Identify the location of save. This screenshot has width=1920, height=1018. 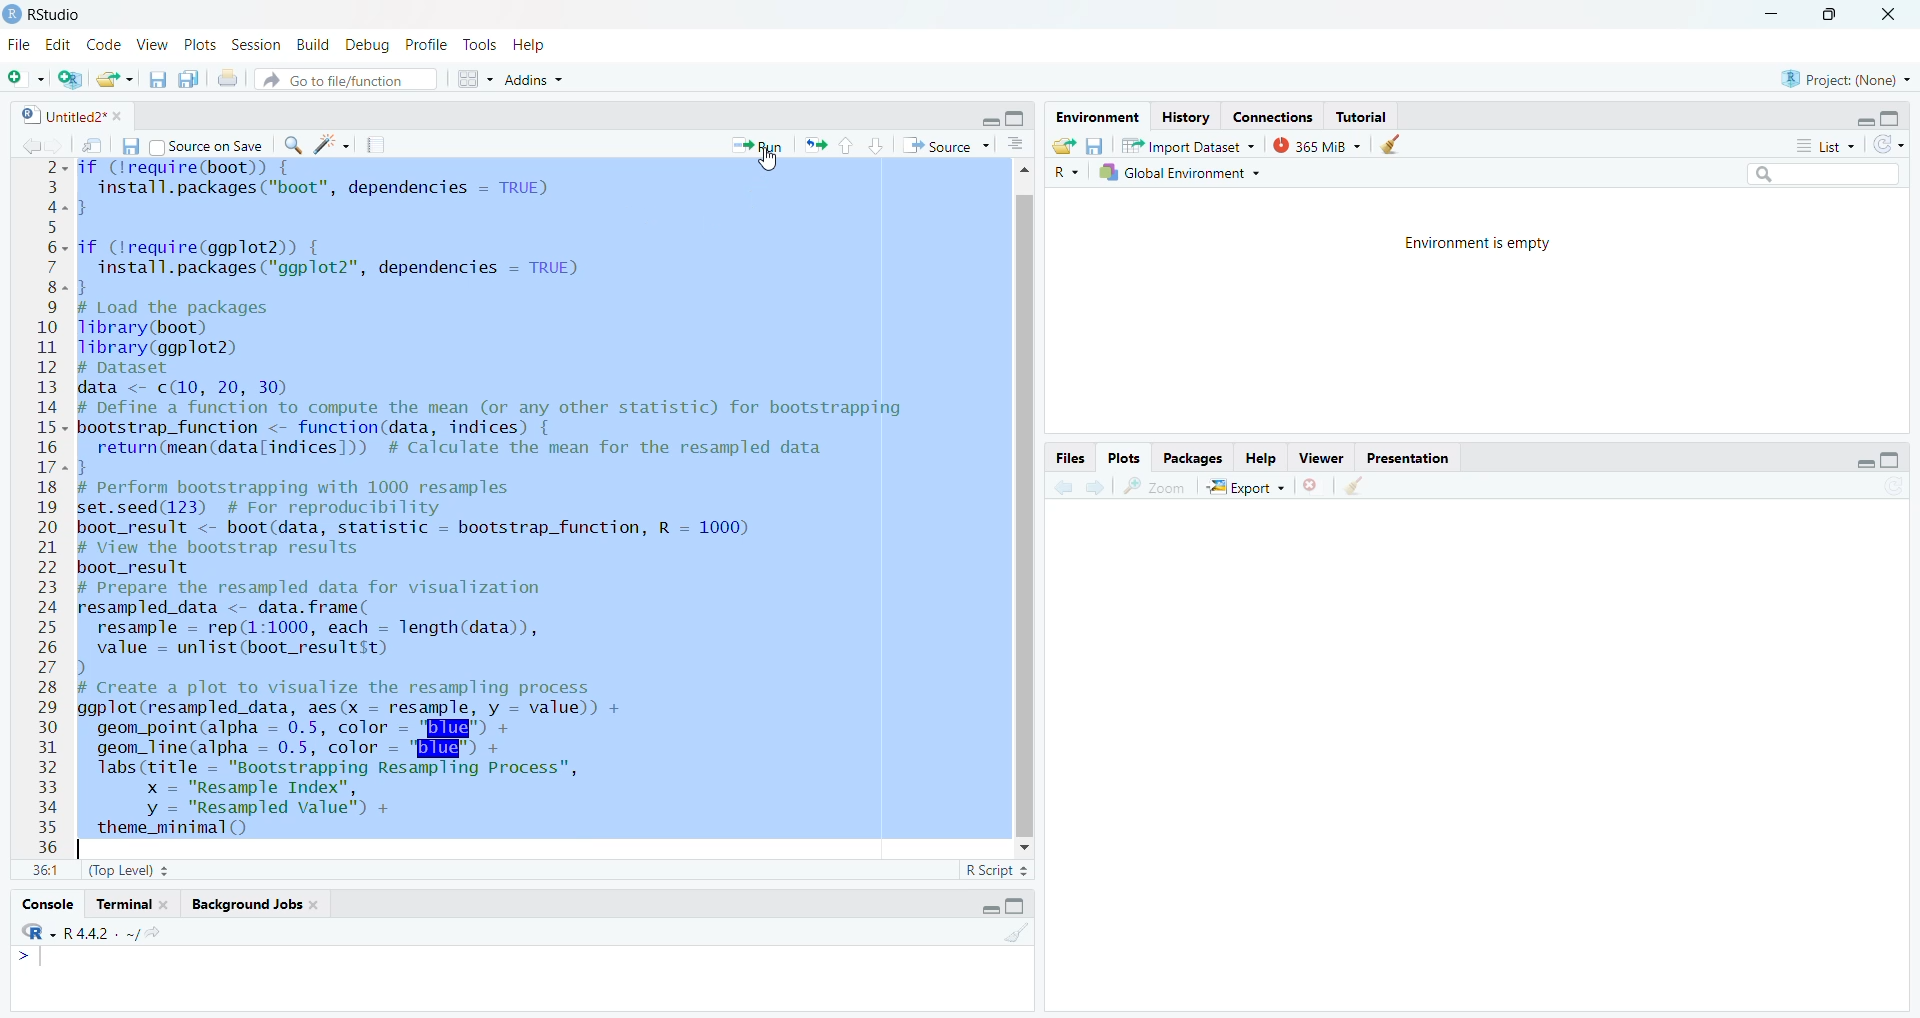
(1097, 145).